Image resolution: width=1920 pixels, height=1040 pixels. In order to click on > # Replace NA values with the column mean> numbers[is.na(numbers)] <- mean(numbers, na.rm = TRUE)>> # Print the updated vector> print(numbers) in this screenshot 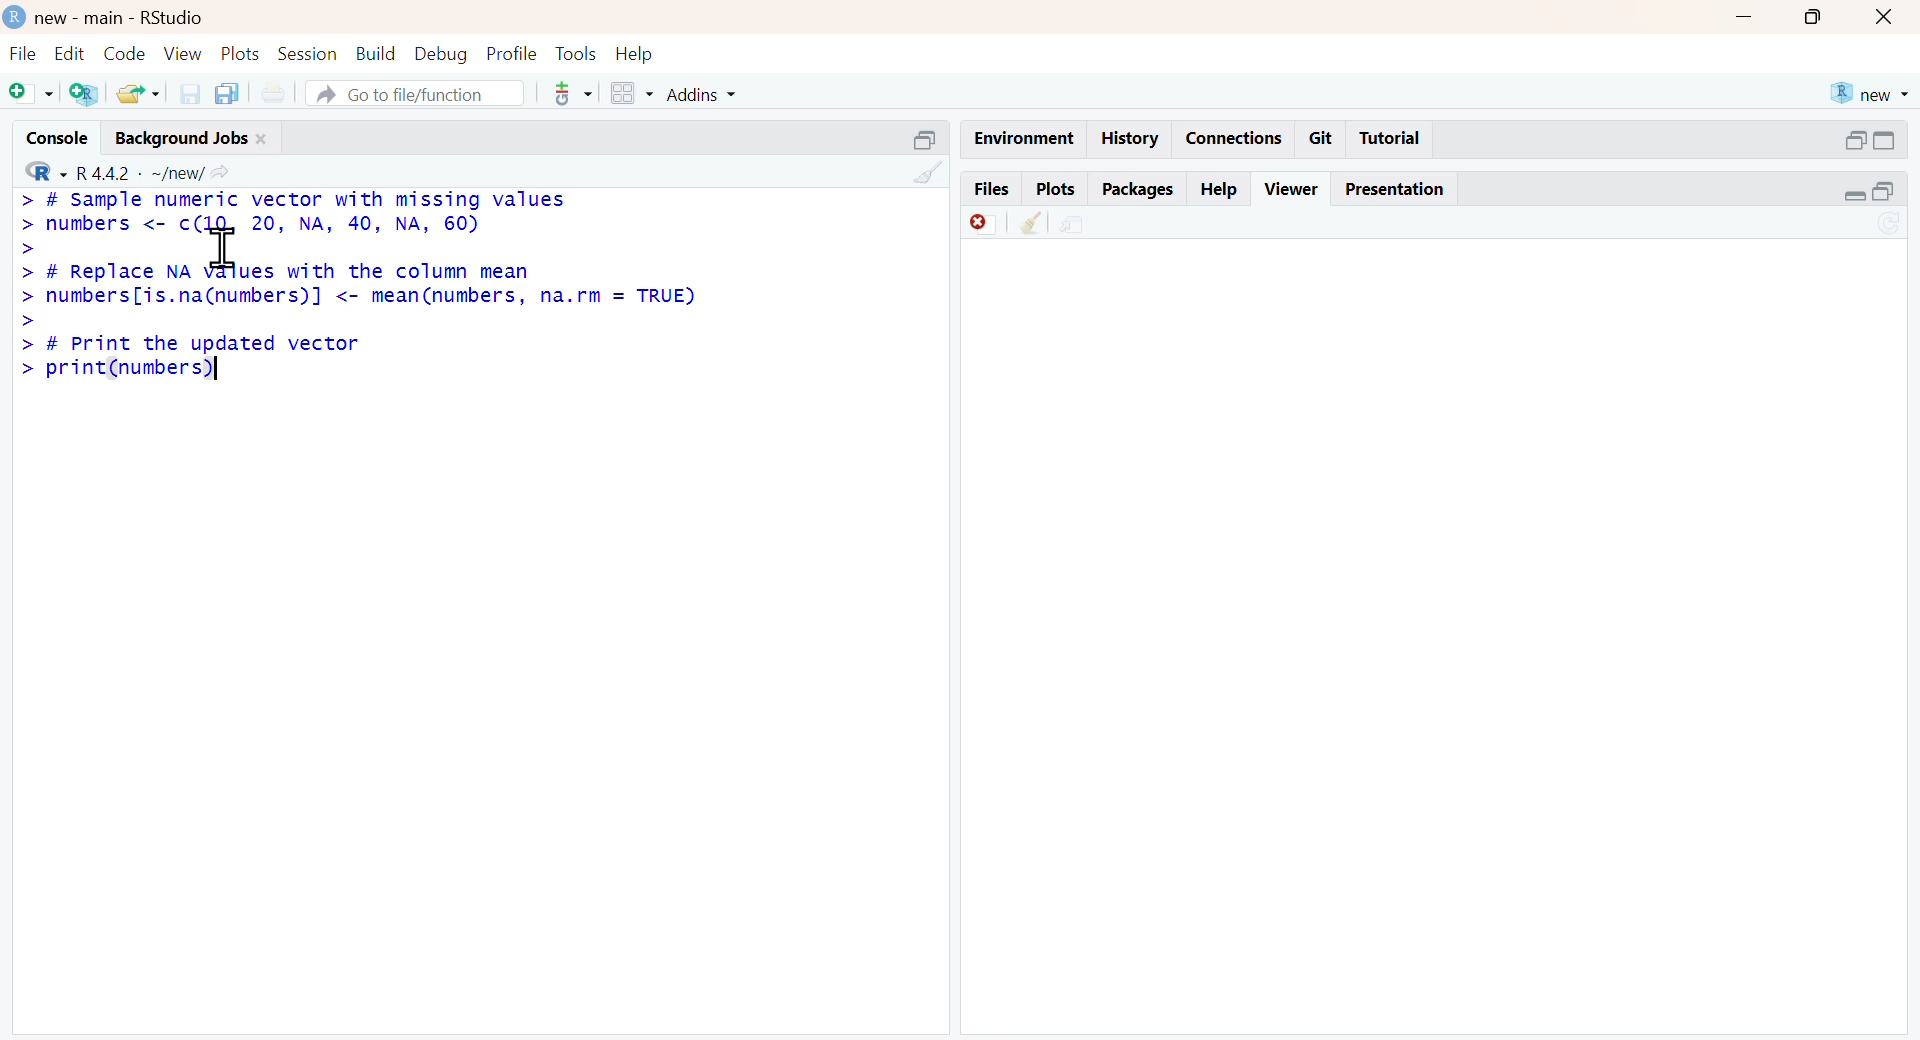, I will do `click(358, 320)`.